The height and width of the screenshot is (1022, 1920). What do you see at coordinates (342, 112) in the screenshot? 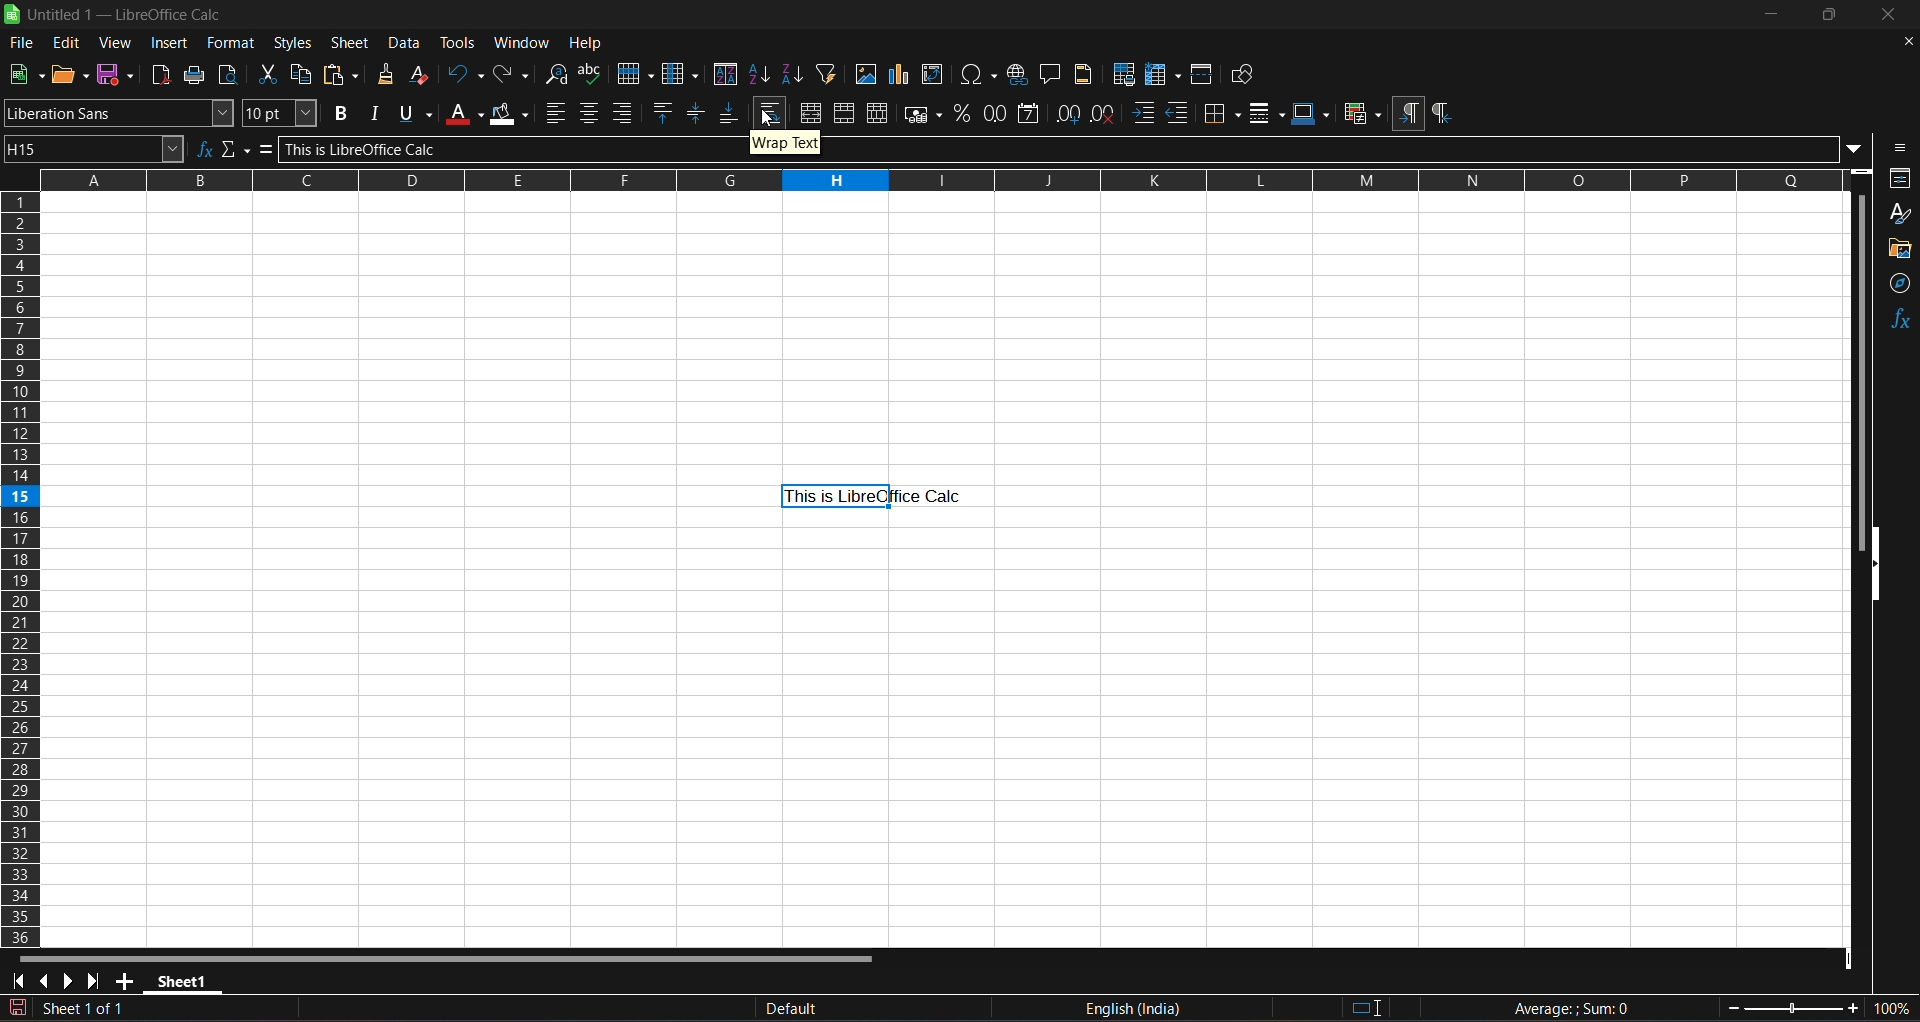
I see `bold` at bounding box center [342, 112].